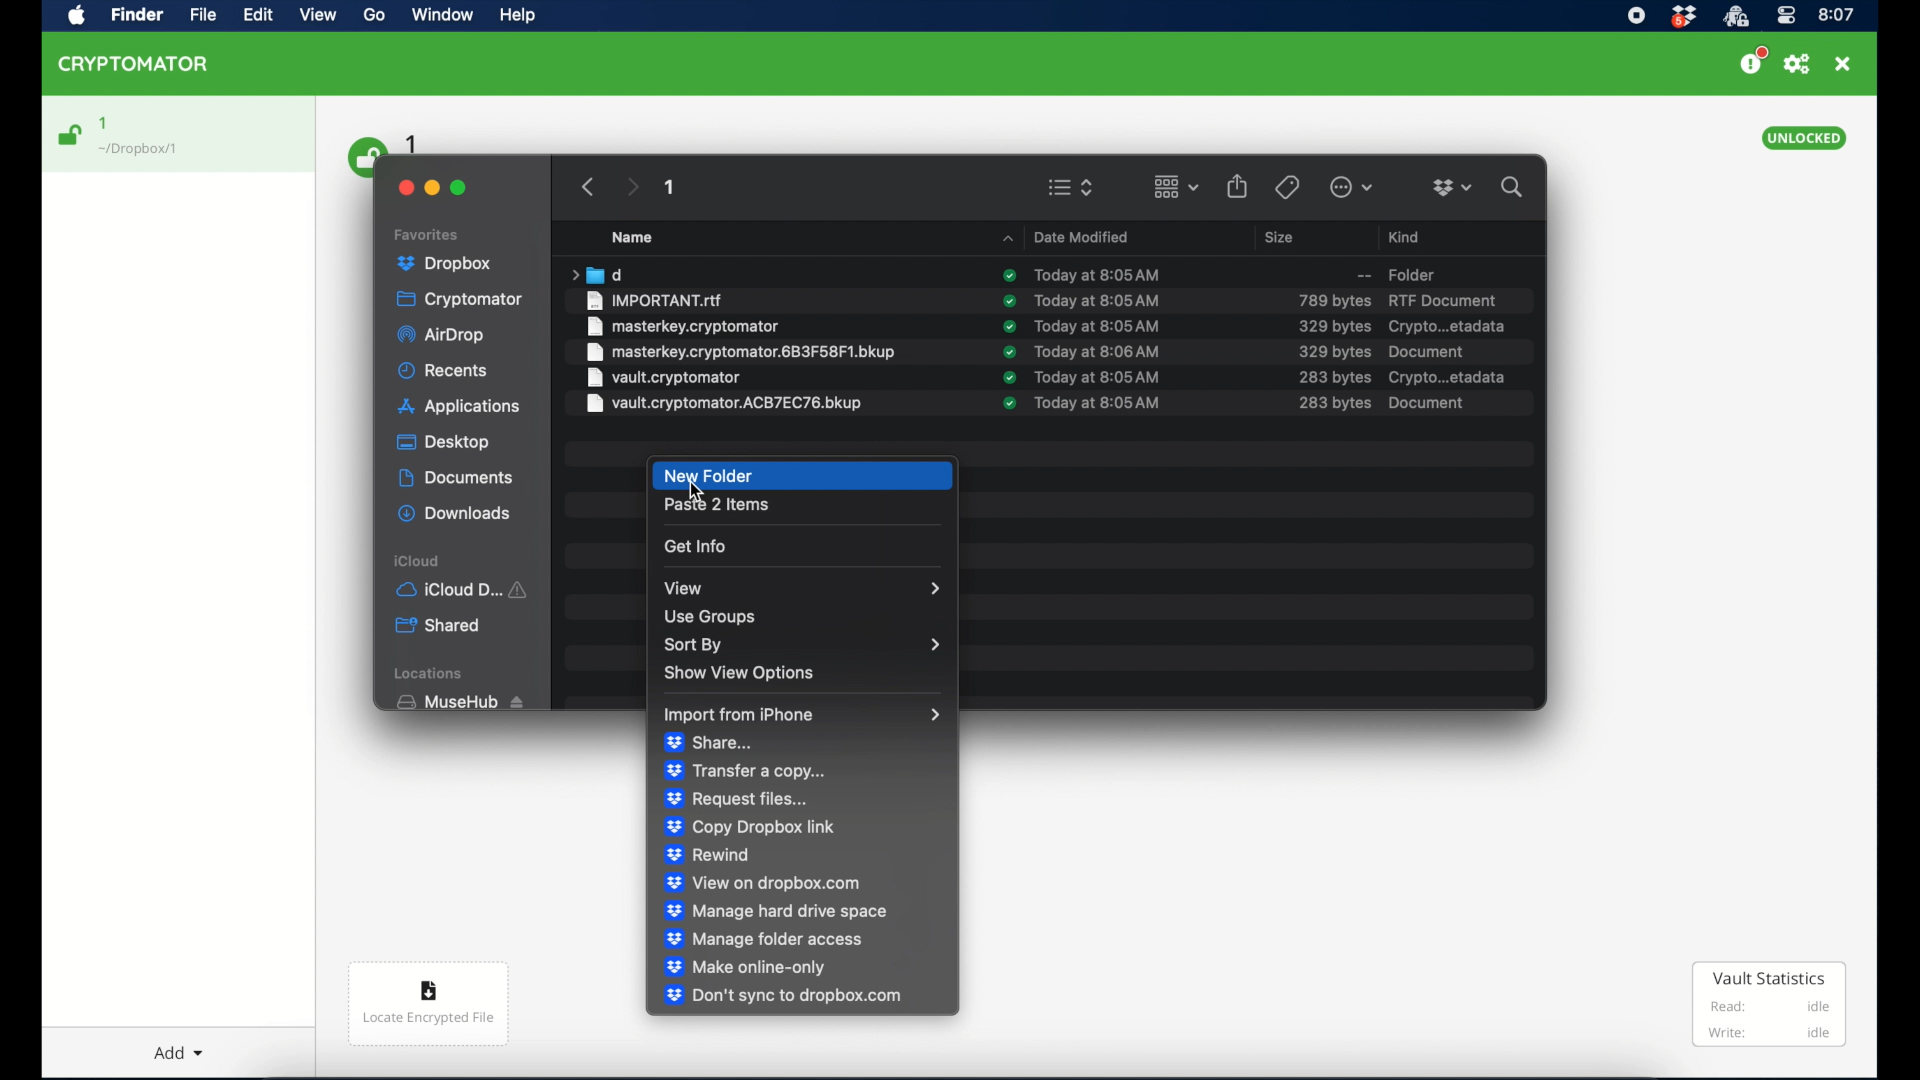 The image size is (1920, 1080). Describe the element at coordinates (143, 67) in the screenshot. I see `CRYPTOMATOR` at that location.